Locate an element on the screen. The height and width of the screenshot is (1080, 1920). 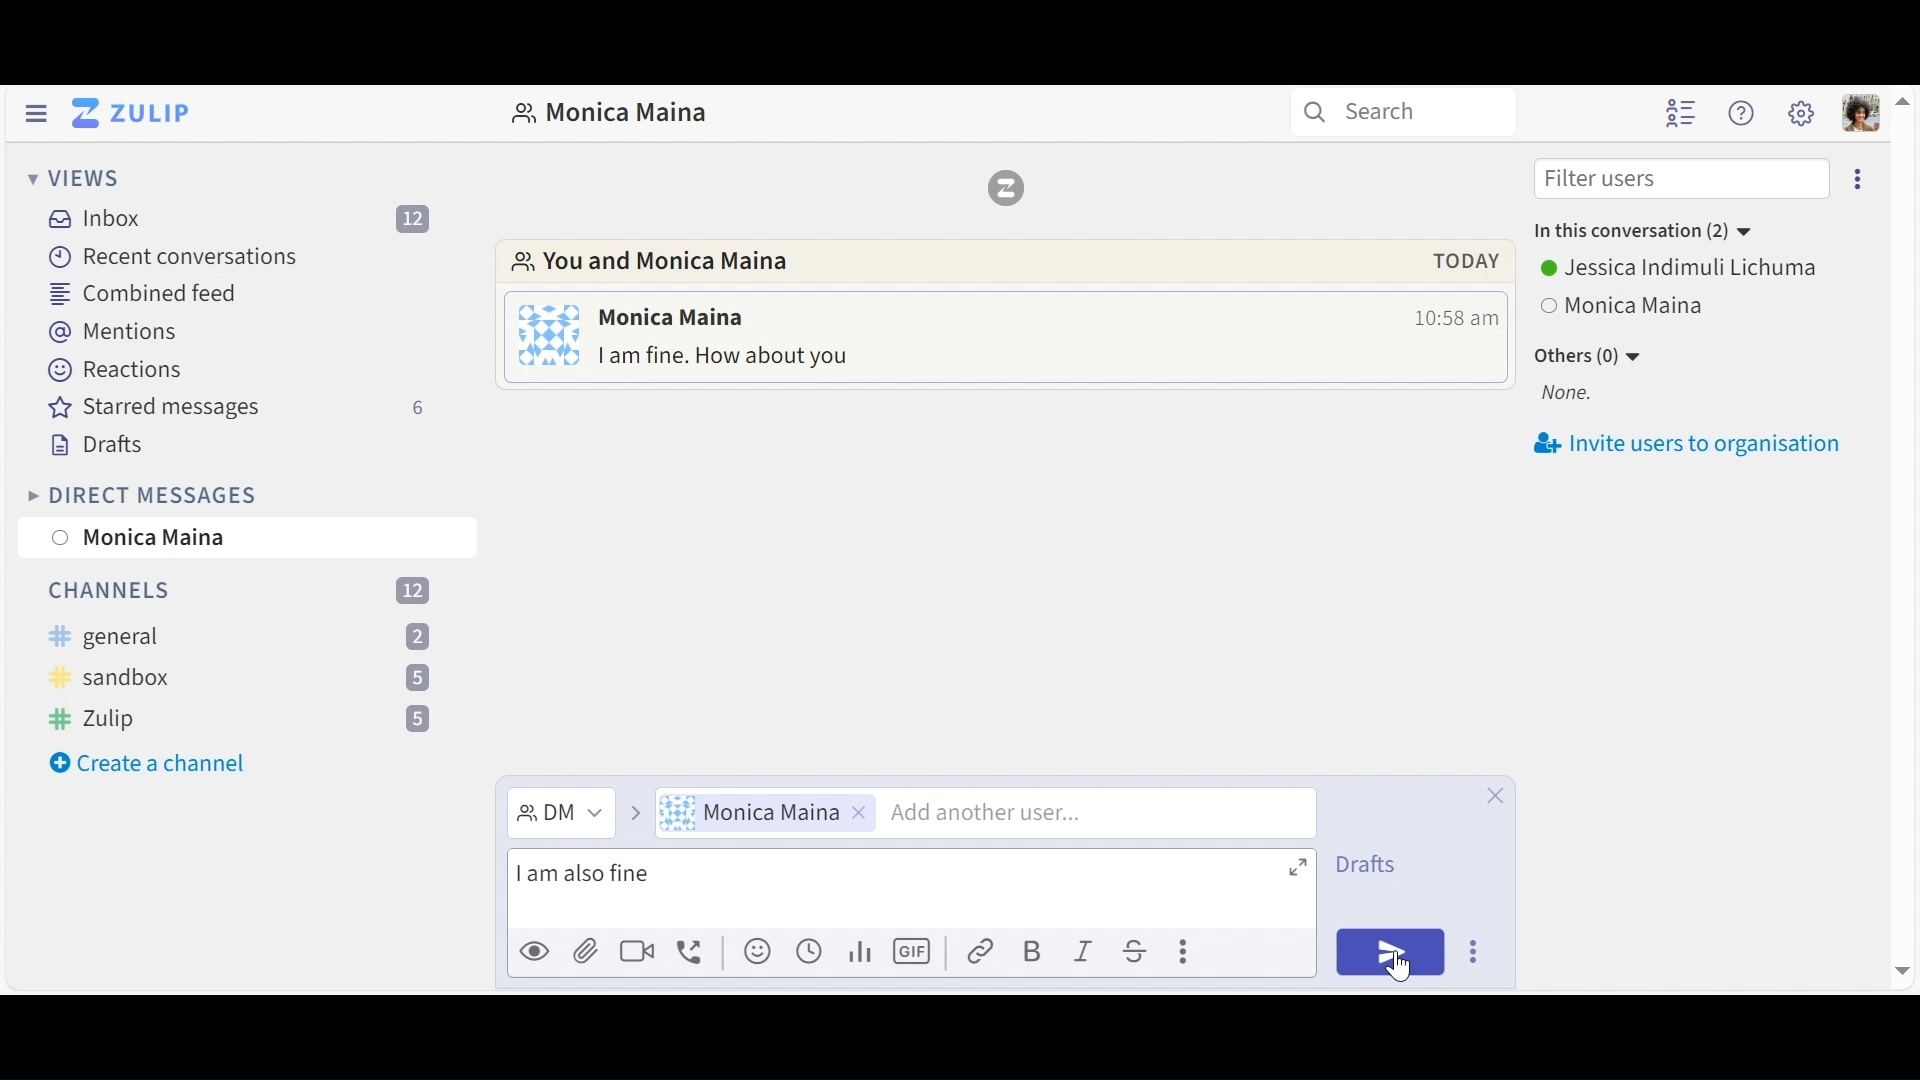
Add poll is located at coordinates (863, 954).